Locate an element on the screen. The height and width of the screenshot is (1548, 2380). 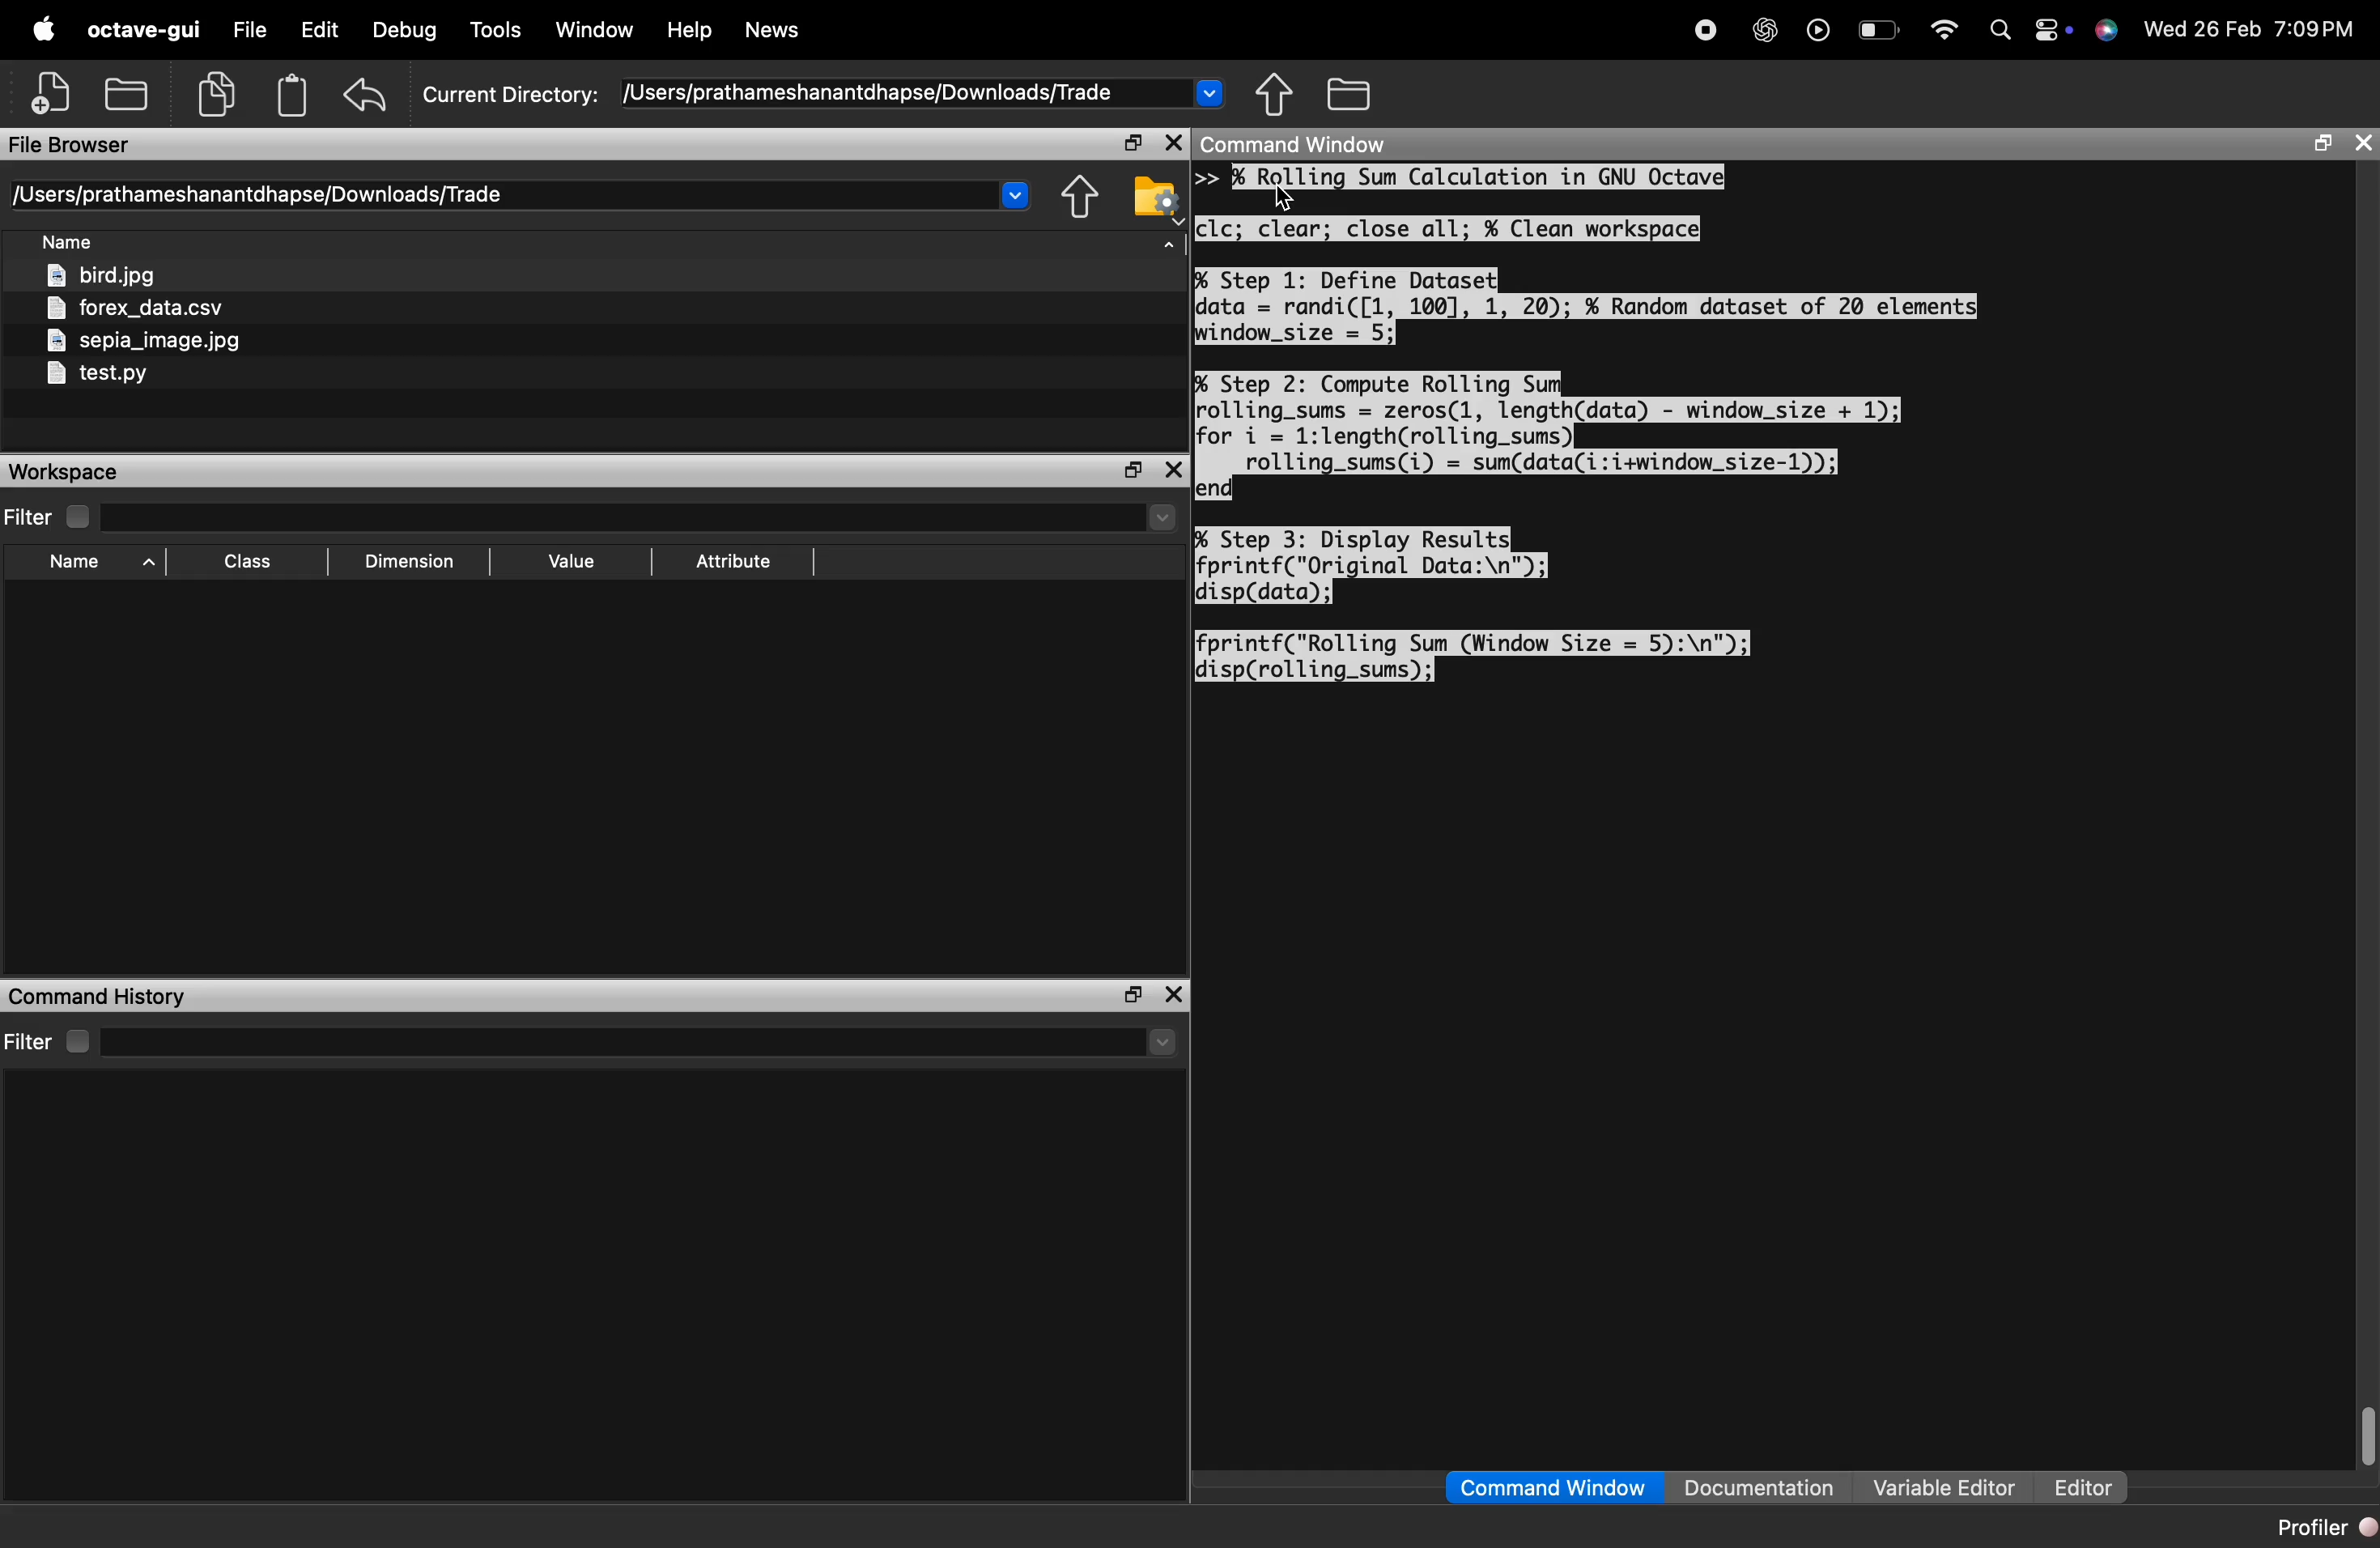
action center is located at coordinates (2058, 33).